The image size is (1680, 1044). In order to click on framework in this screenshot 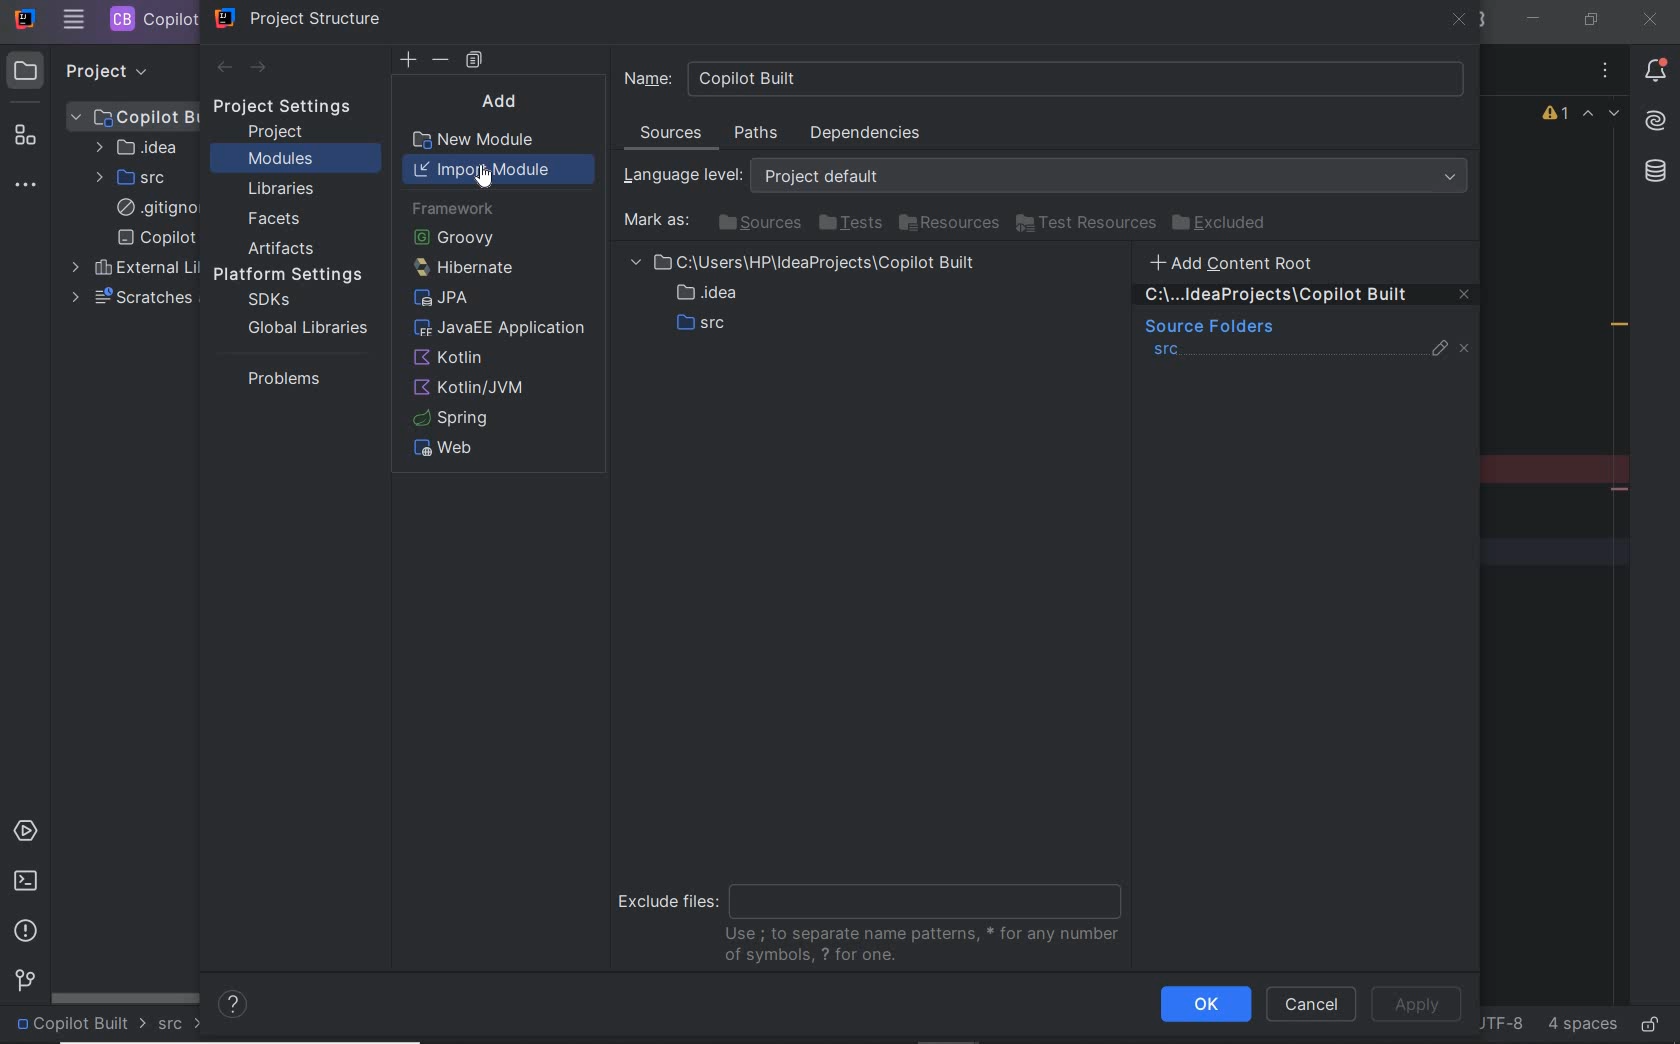, I will do `click(452, 210)`.